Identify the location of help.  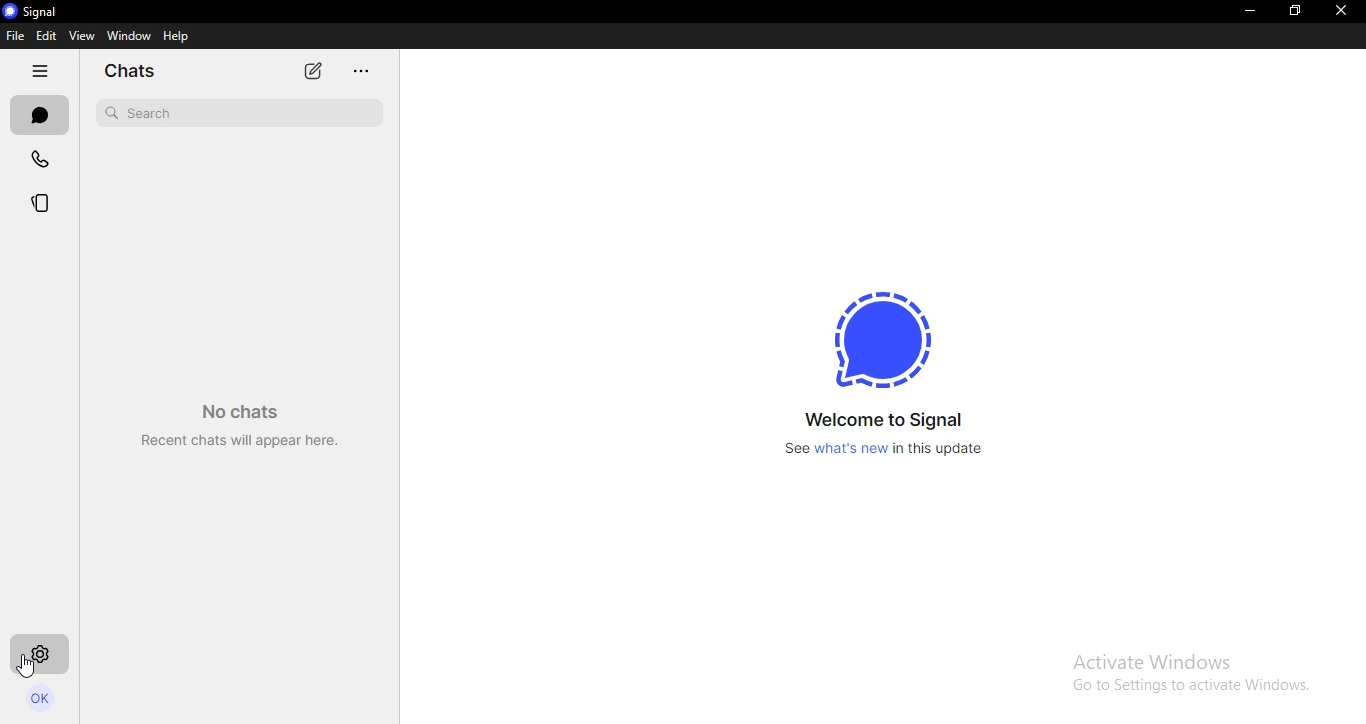
(177, 37).